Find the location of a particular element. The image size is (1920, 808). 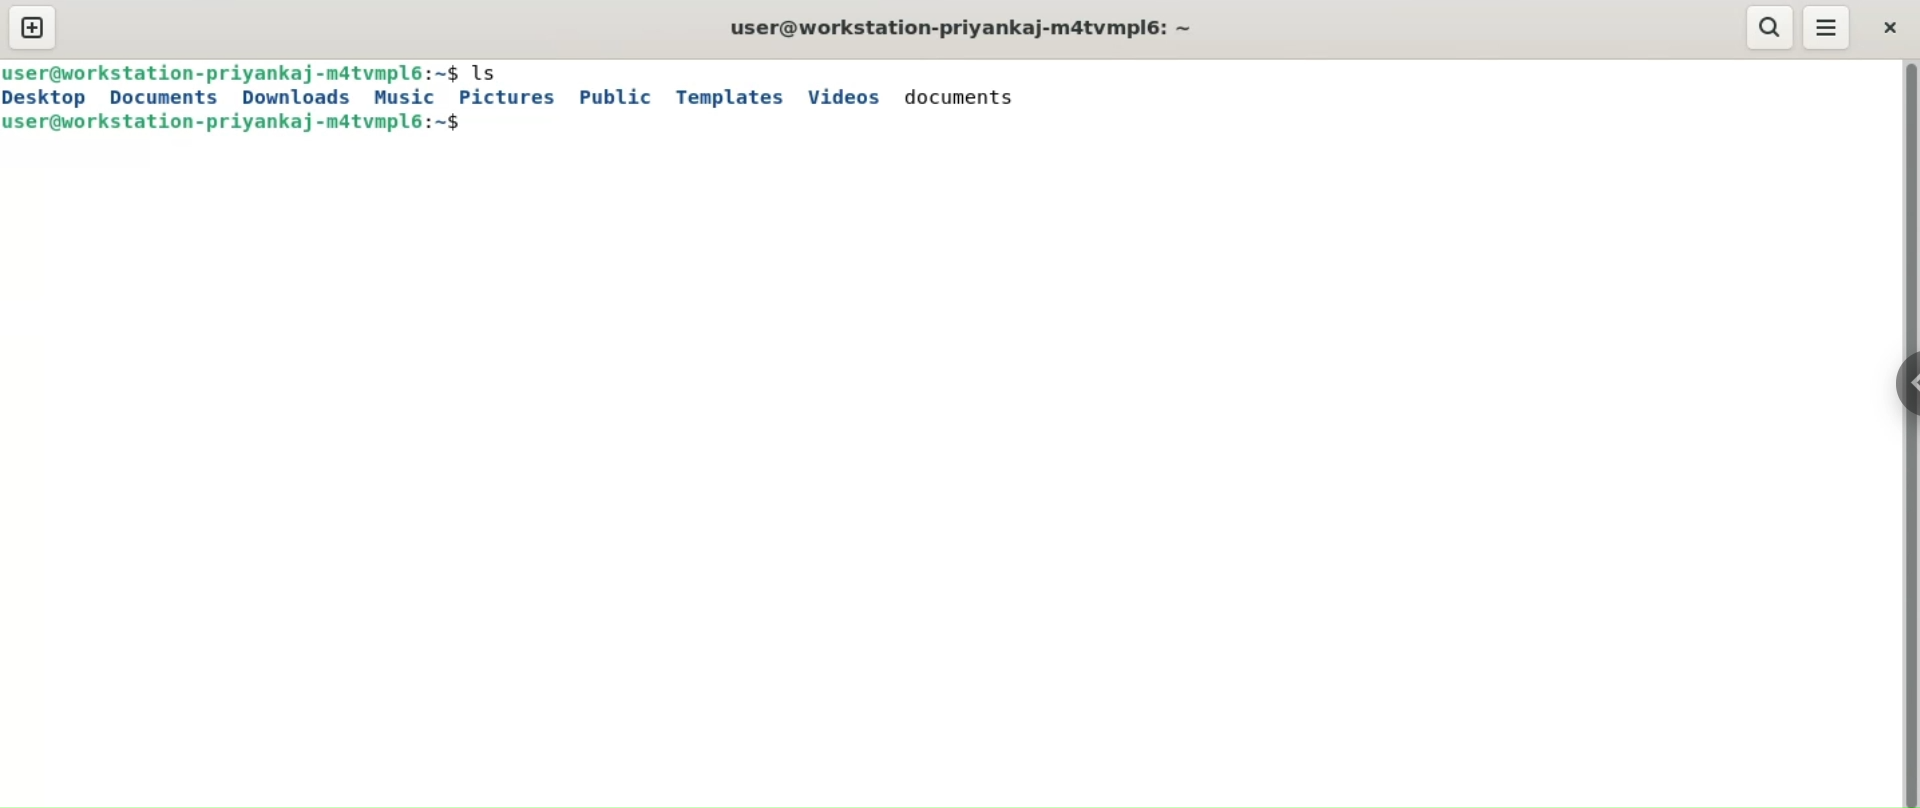

command is located at coordinates (493, 72).